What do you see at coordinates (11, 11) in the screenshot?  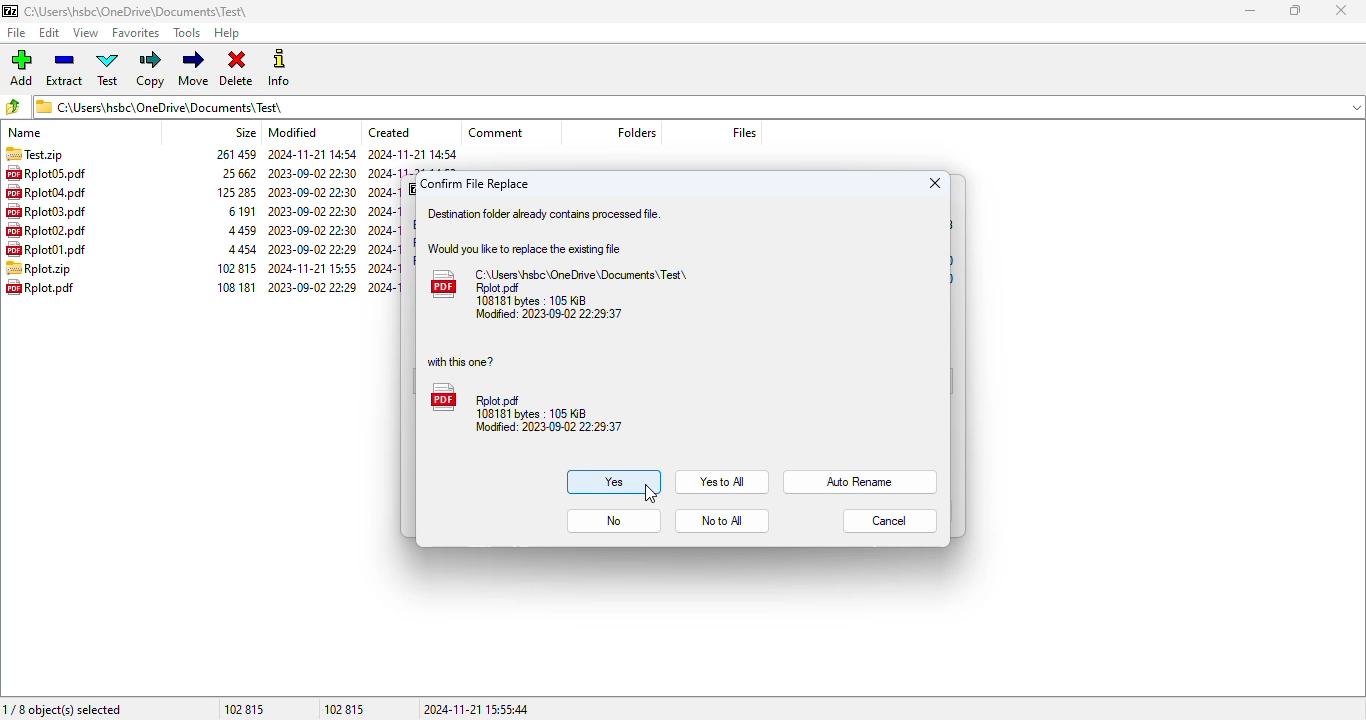 I see `logo` at bounding box center [11, 11].